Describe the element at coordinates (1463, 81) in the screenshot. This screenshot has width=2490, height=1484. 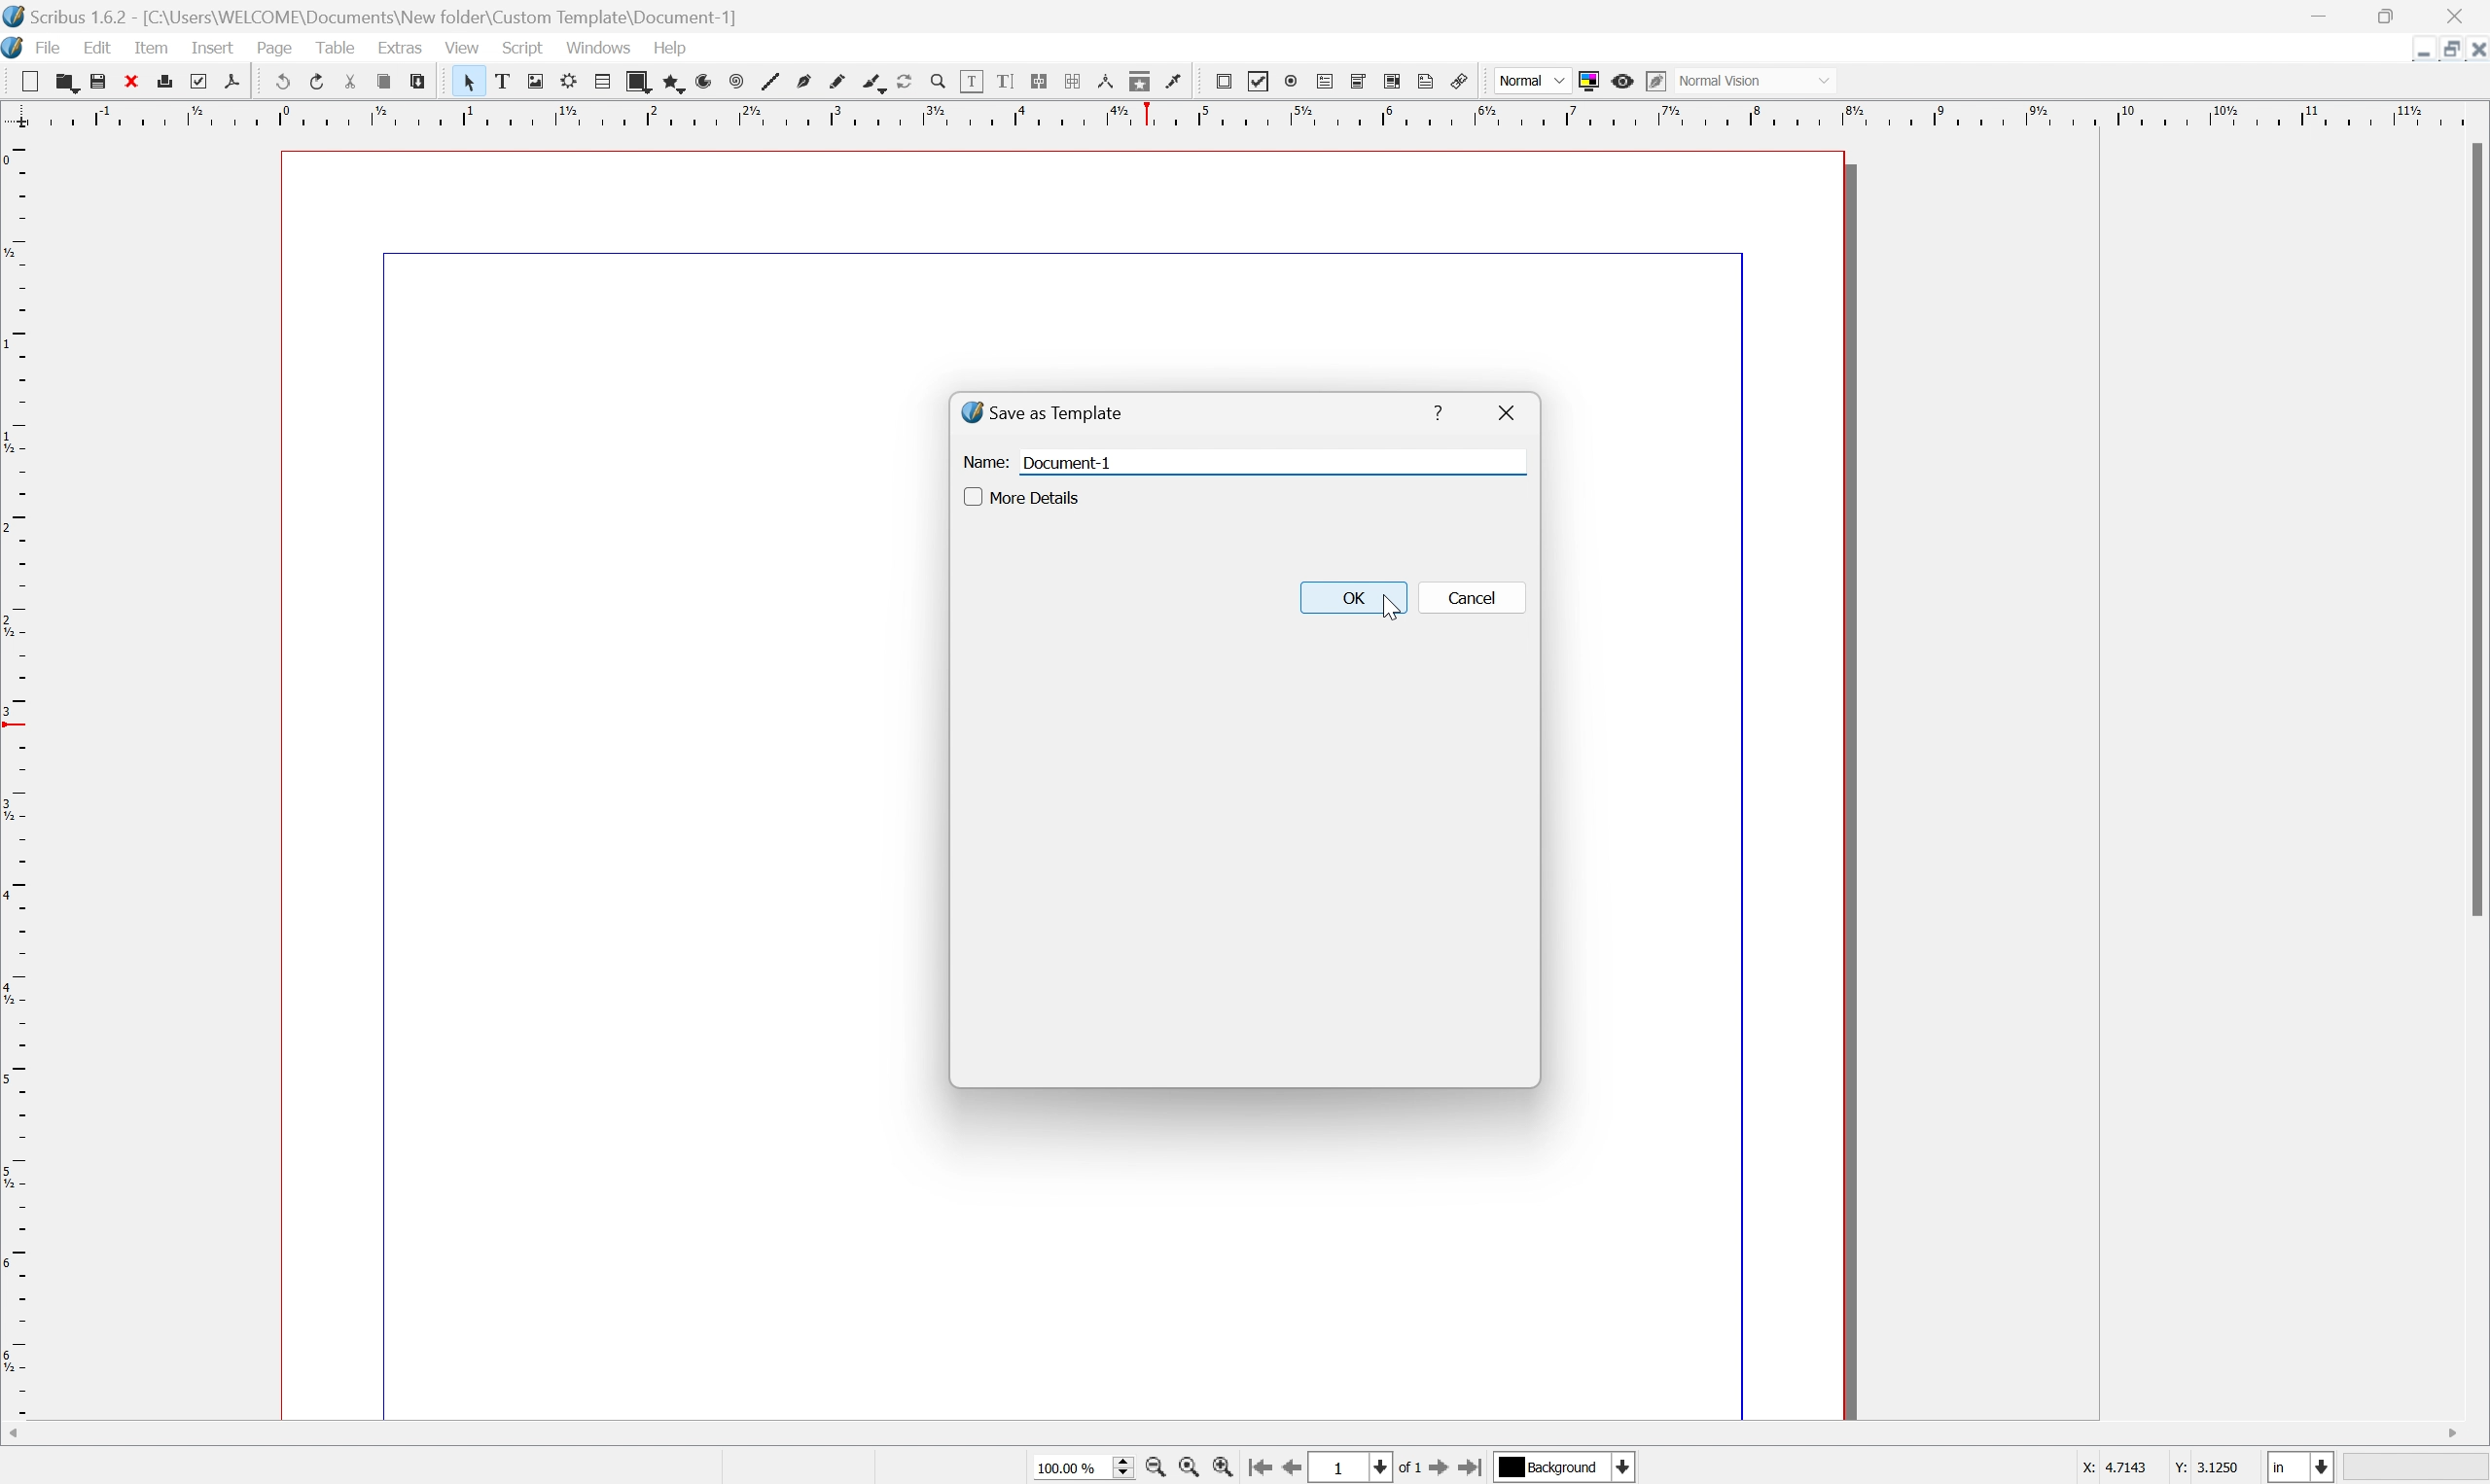
I see `Link annotation` at that location.